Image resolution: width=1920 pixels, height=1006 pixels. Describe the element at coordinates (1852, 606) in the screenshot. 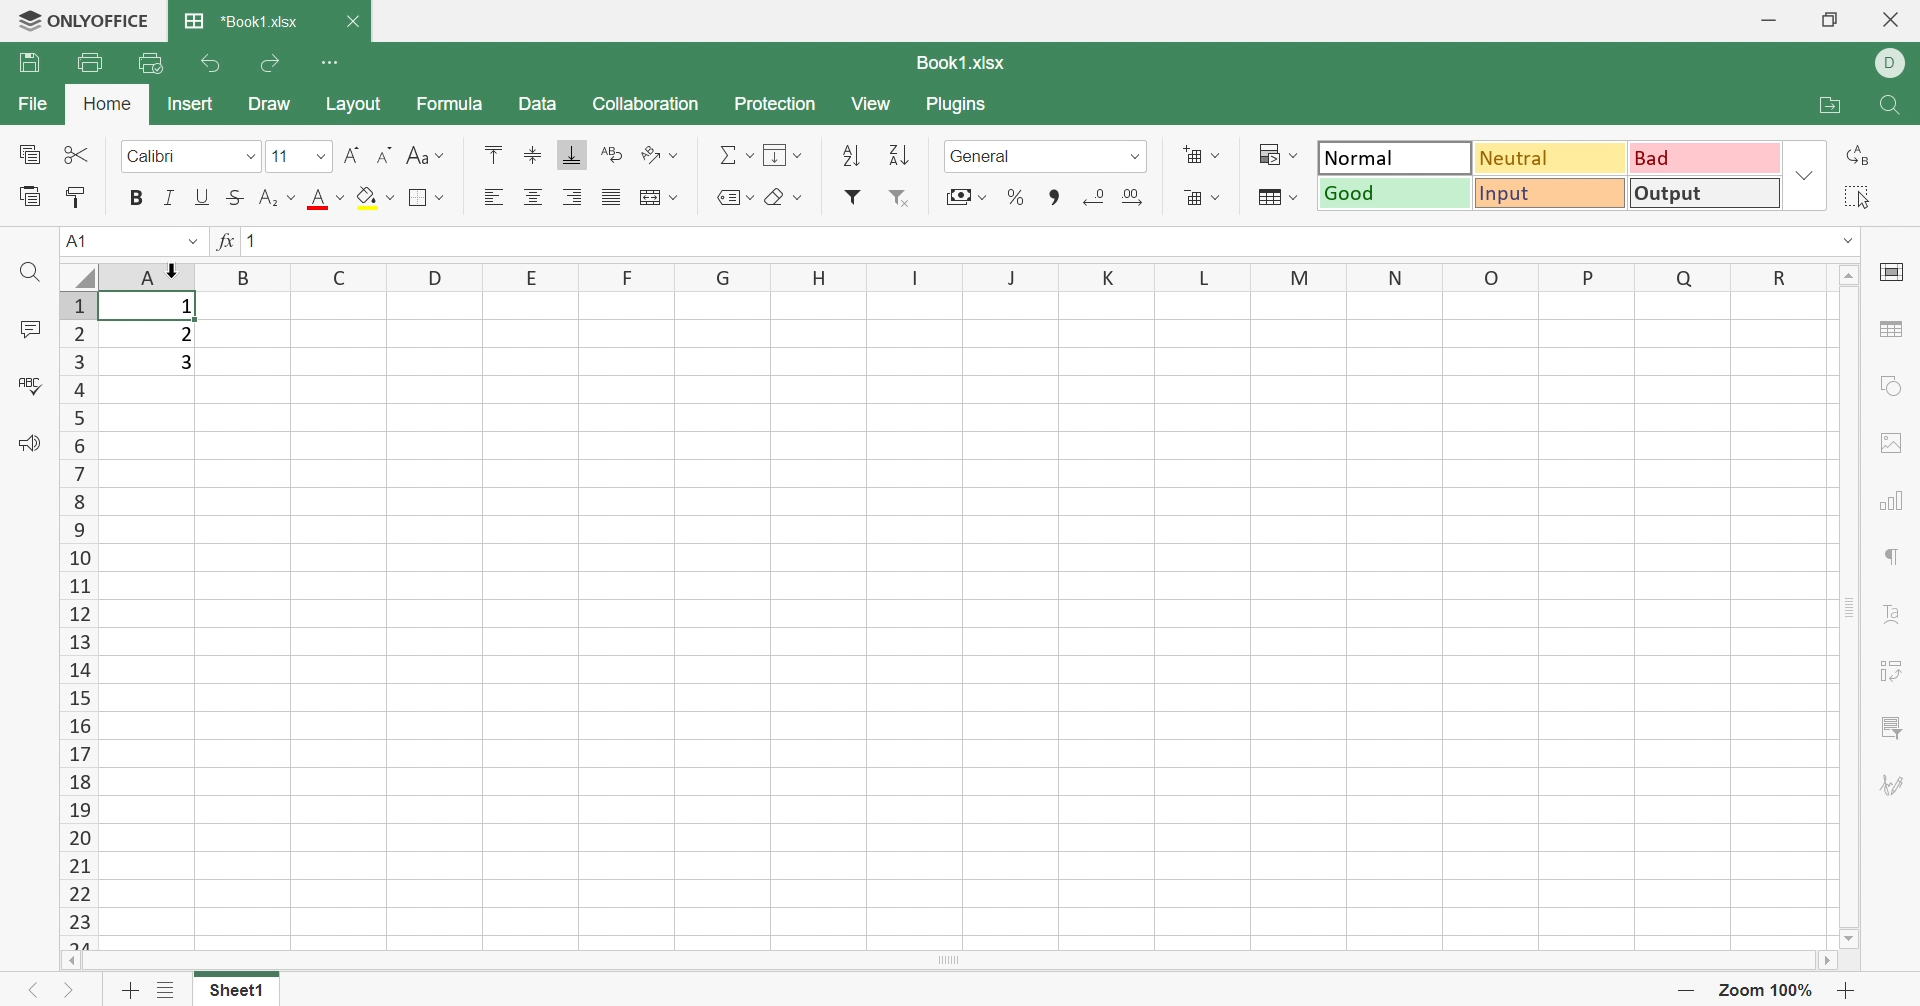

I see `Scroll bar` at that location.